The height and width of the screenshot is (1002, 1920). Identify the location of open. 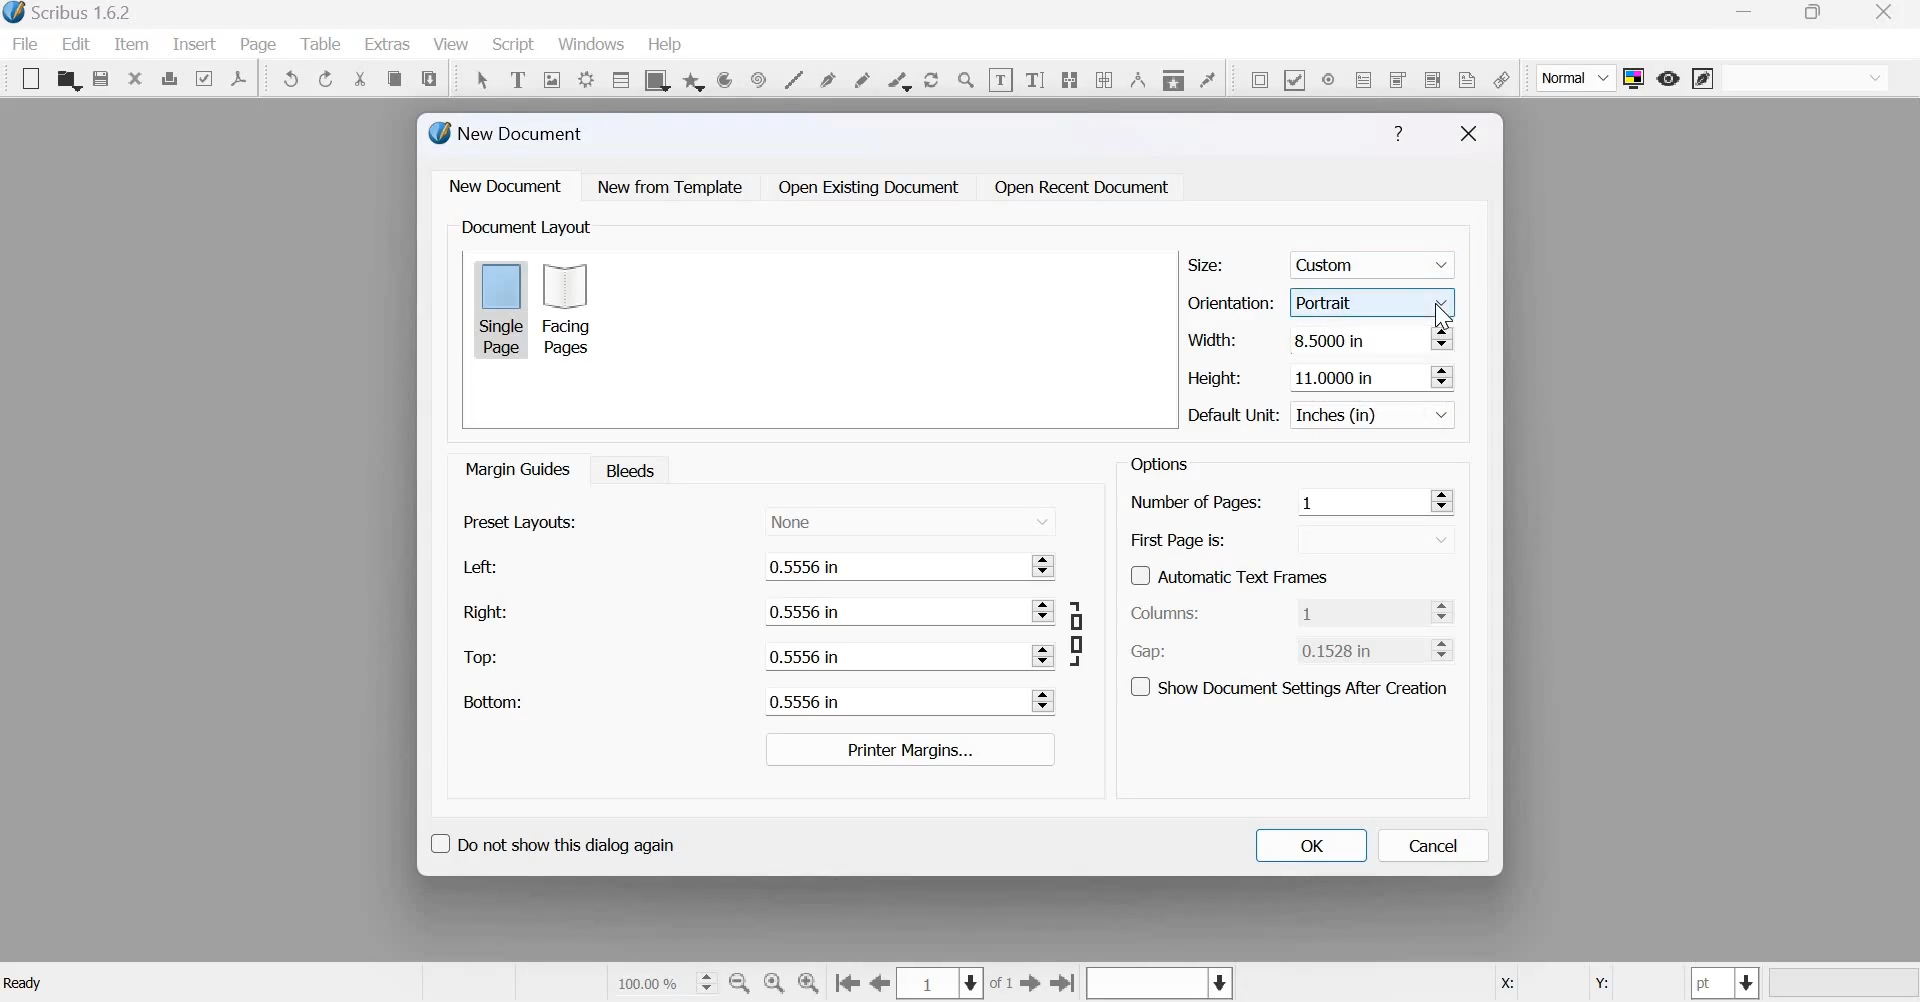
(68, 80).